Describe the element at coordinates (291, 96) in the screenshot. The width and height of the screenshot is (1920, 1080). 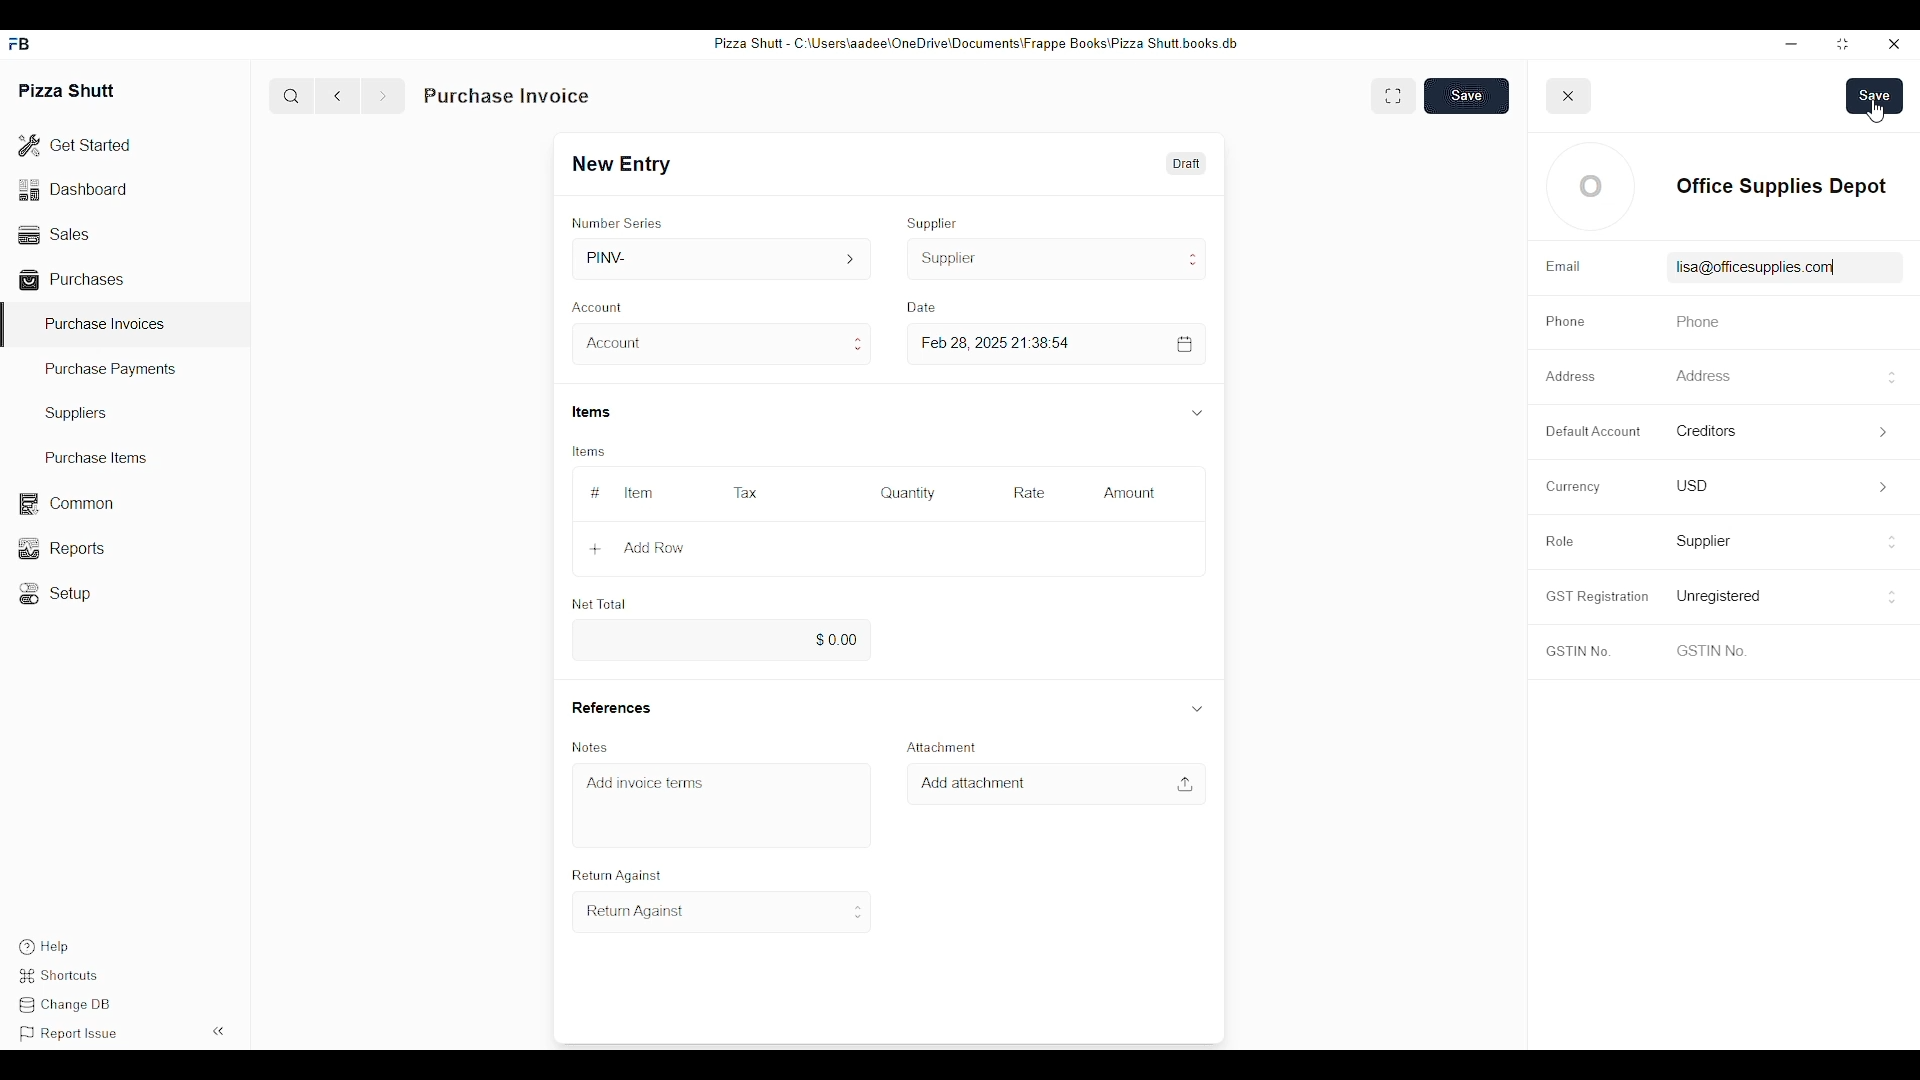
I see `search` at that location.